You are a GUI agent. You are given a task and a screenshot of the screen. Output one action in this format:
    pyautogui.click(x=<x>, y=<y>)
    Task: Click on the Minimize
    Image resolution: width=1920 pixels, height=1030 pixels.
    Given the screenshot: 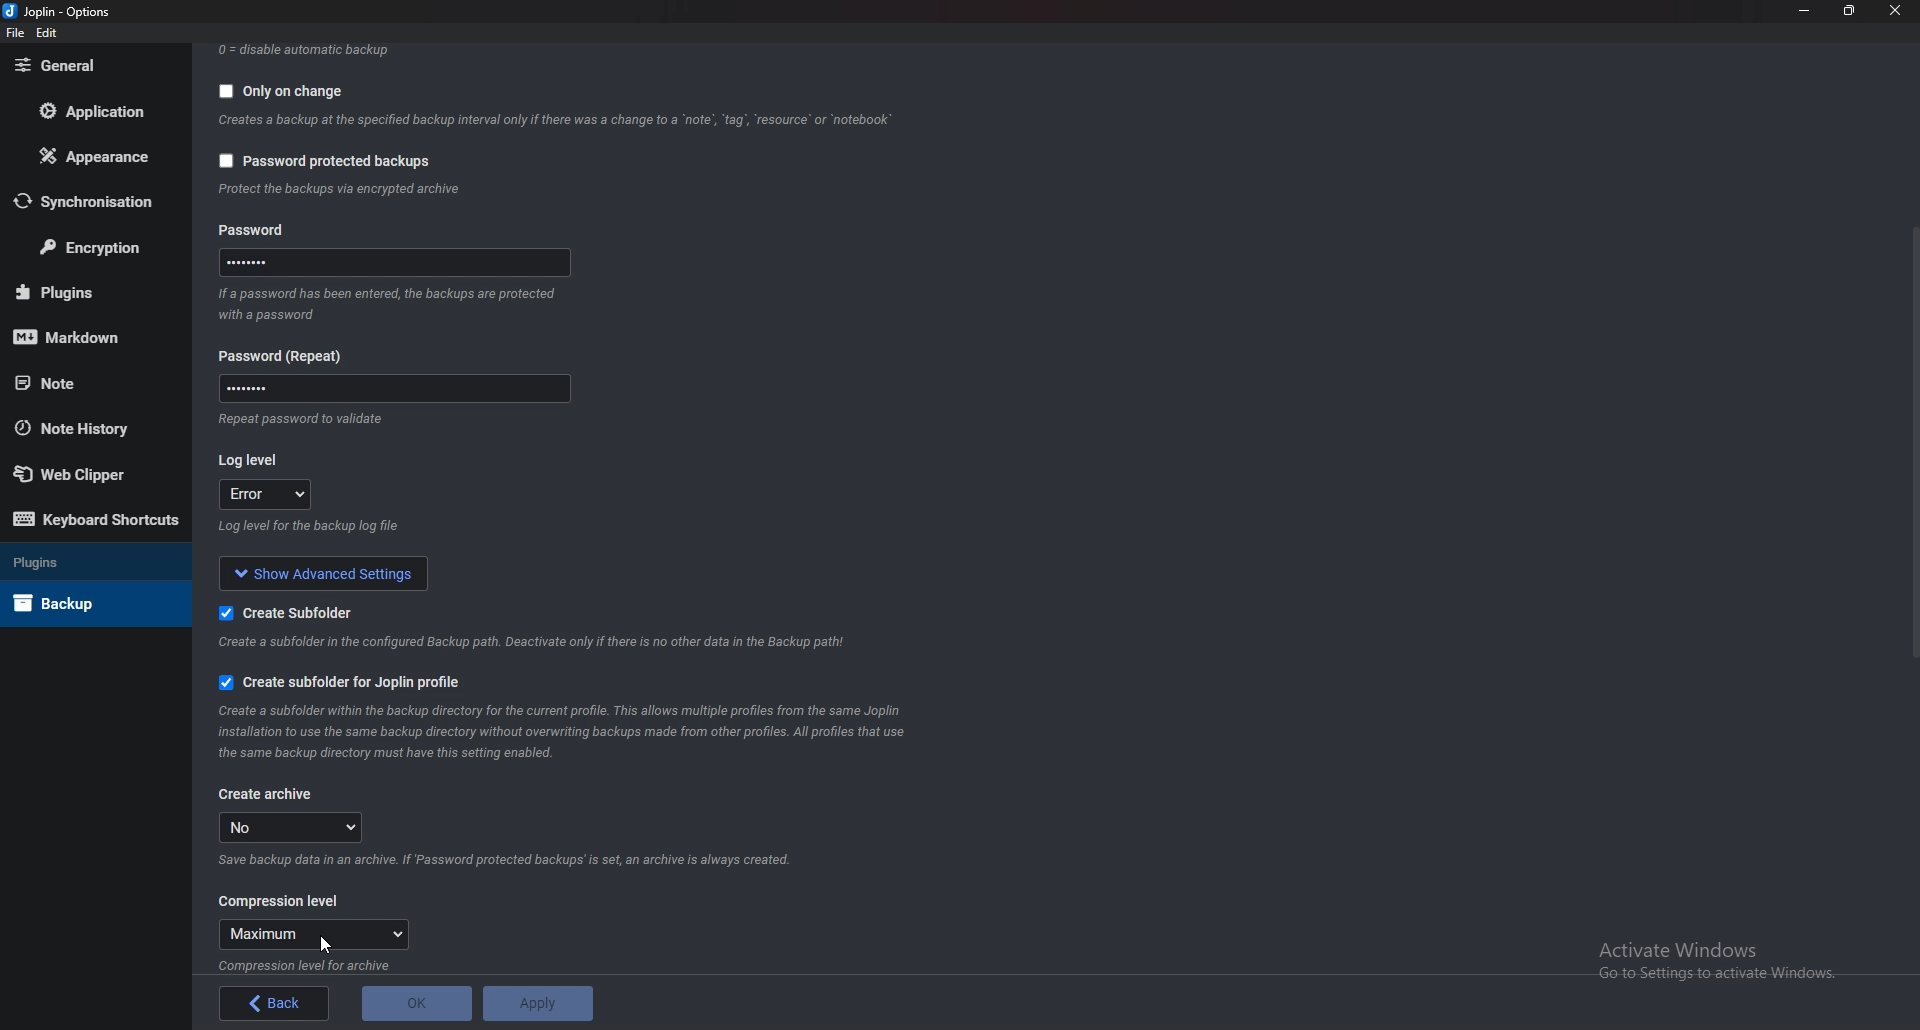 What is the action you would take?
    pyautogui.click(x=1807, y=10)
    